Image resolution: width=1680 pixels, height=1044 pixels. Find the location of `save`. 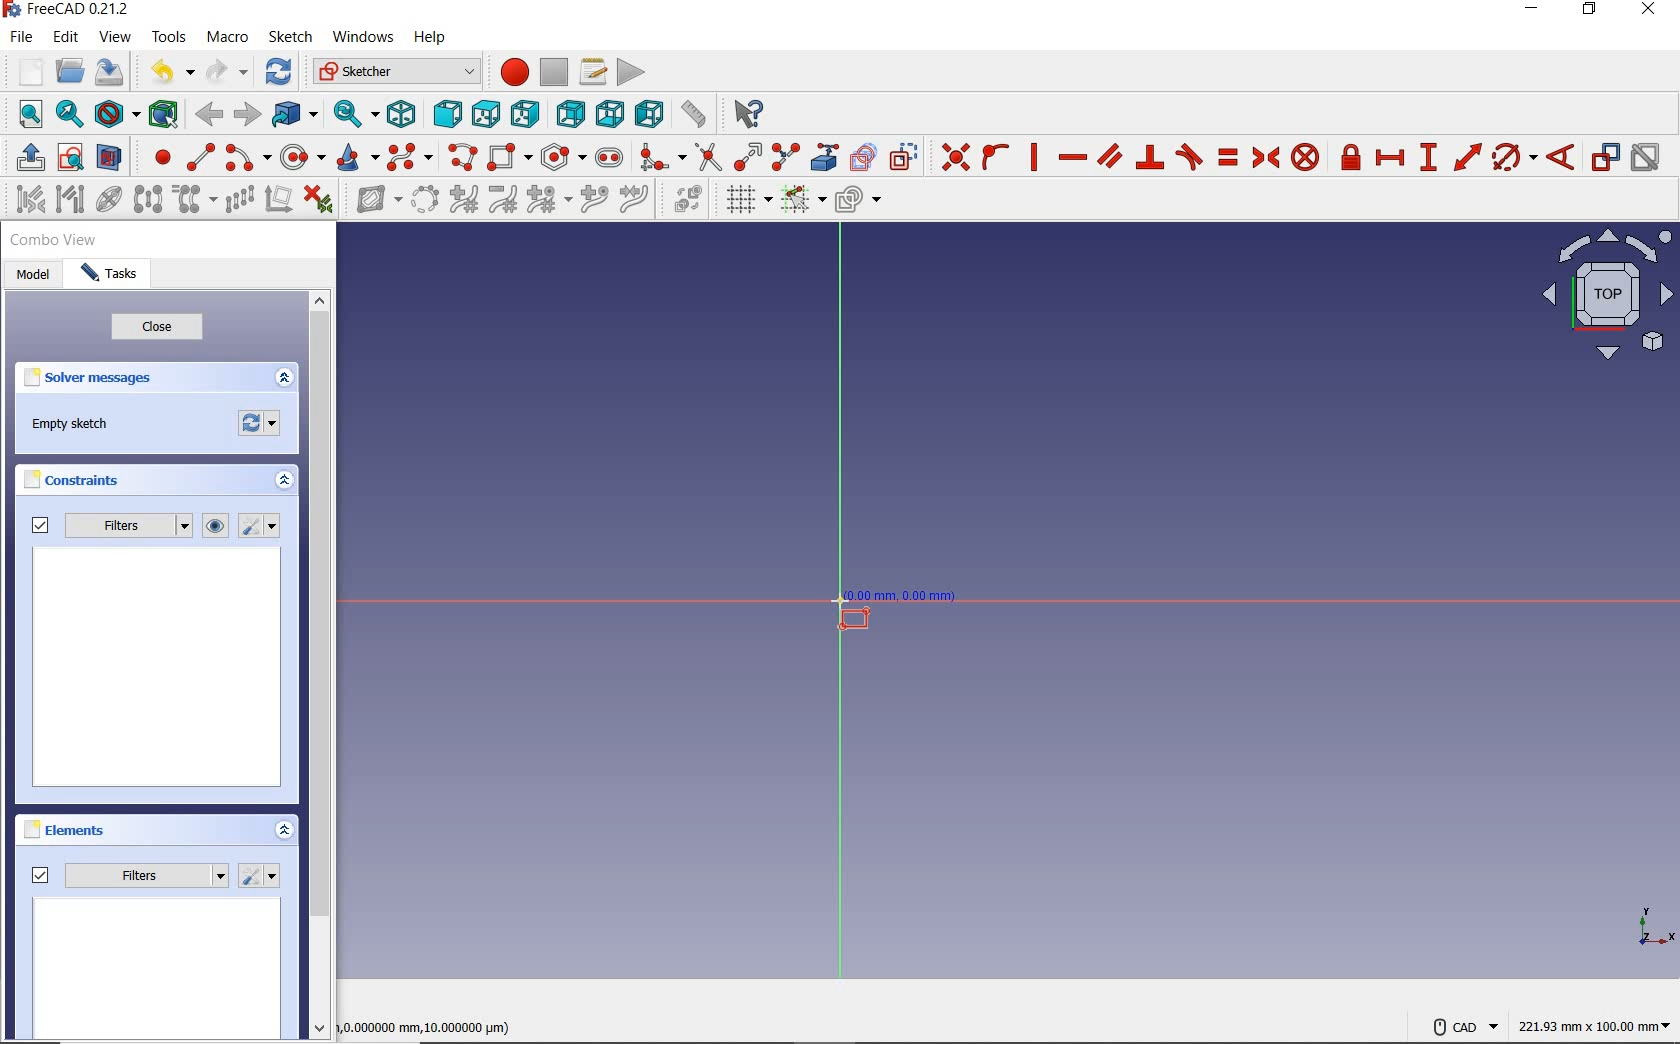

save is located at coordinates (113, 74).